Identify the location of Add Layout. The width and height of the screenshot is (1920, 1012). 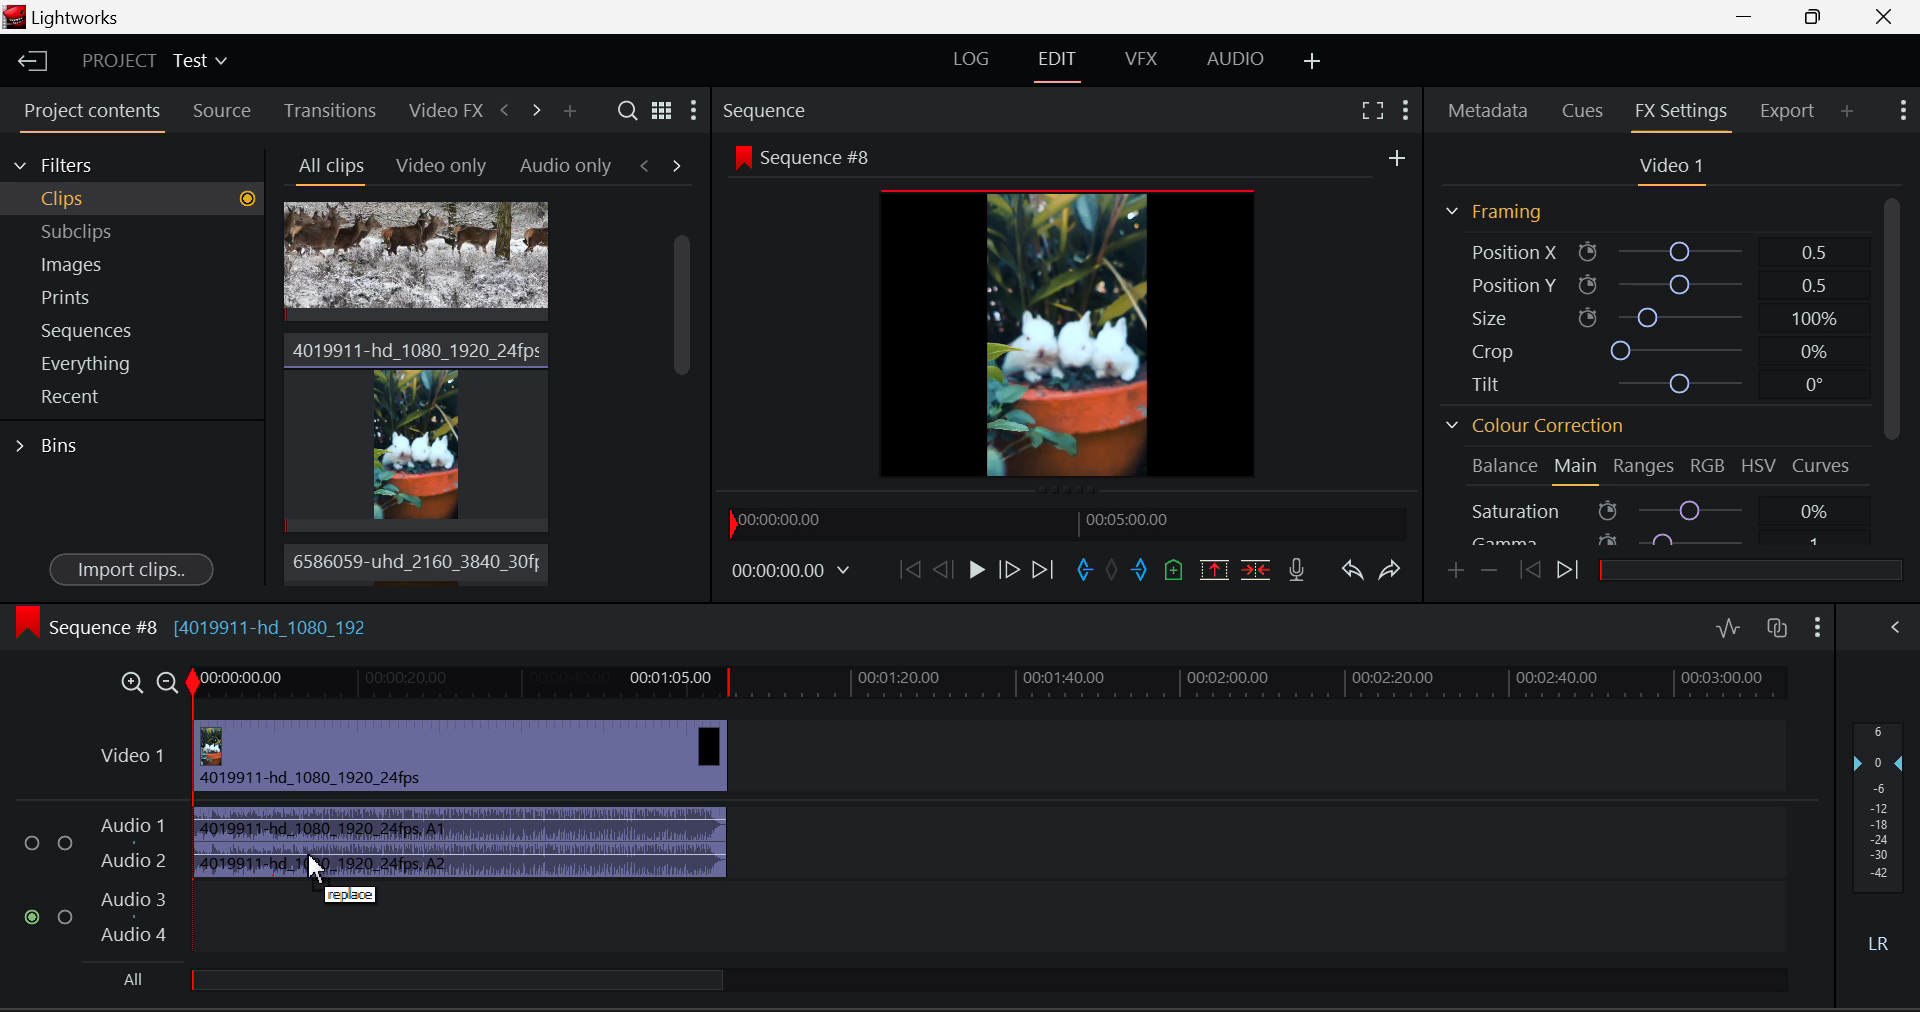
(1309, 59).